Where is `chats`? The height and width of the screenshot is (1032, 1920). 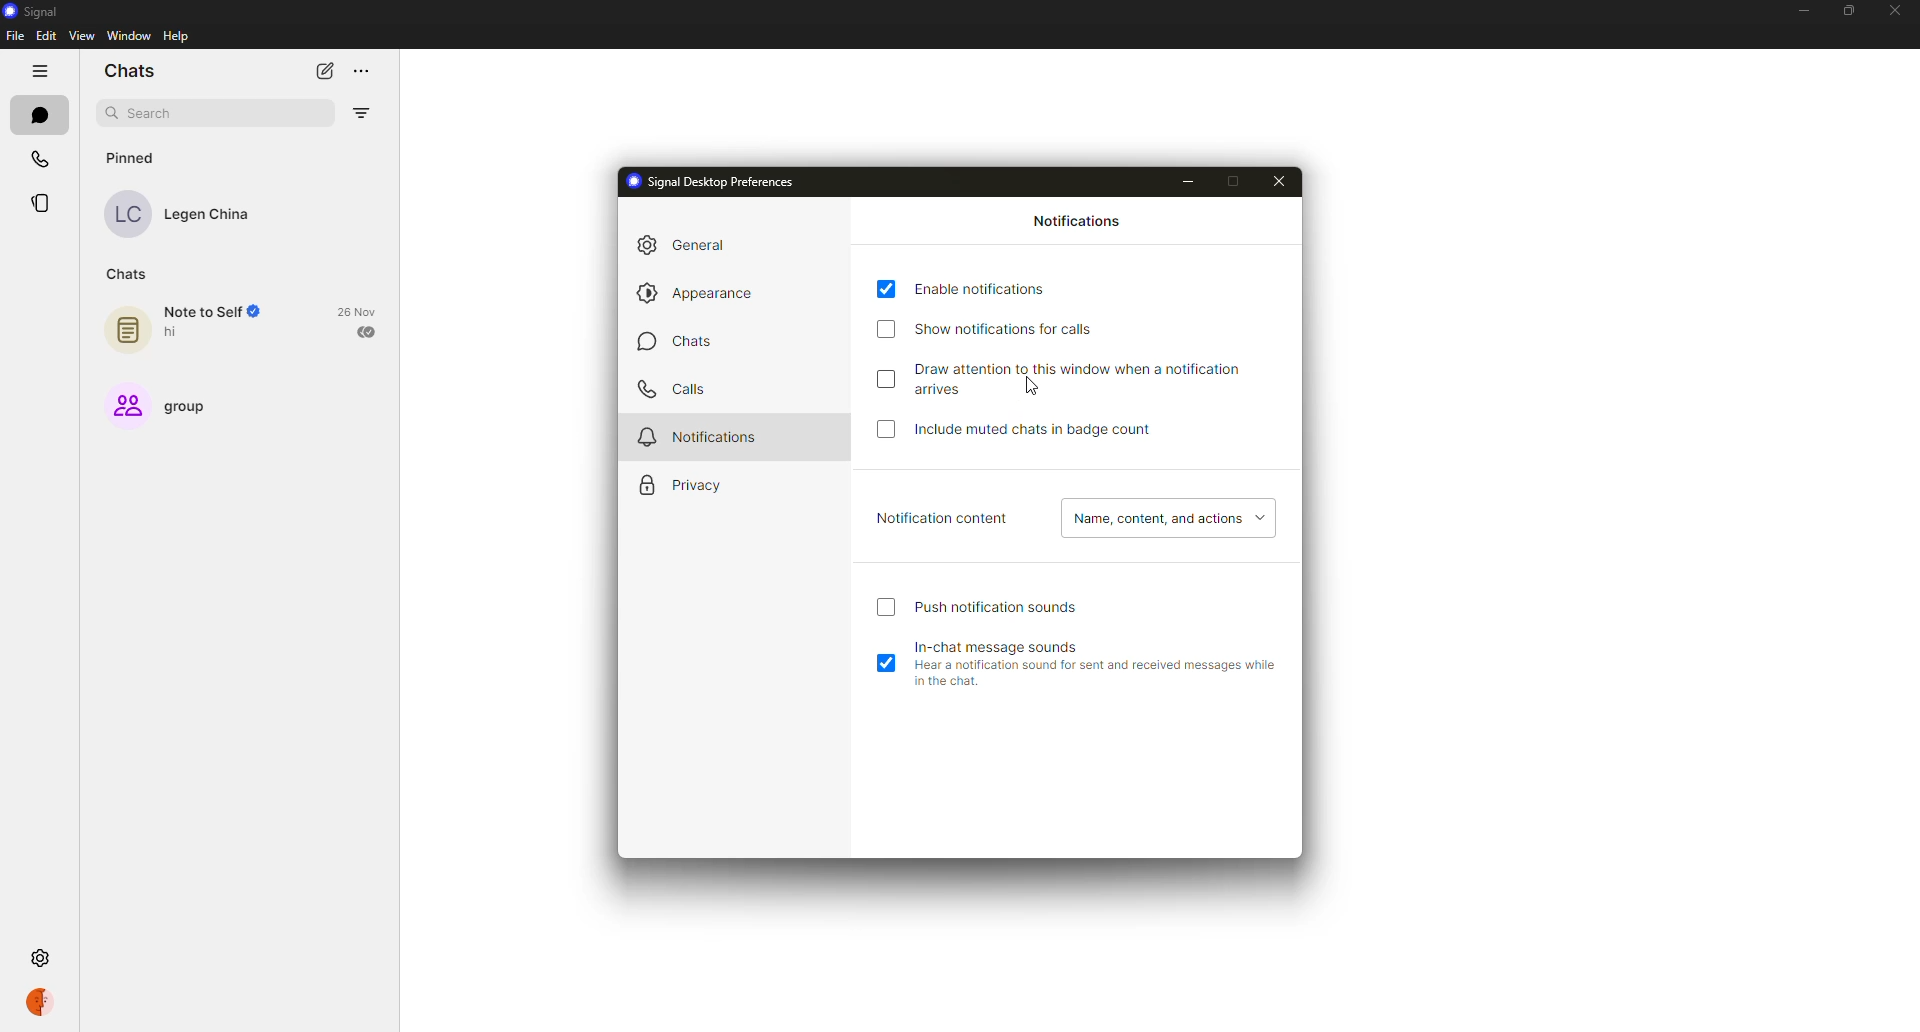
chats is located at coordinates (129, 71).